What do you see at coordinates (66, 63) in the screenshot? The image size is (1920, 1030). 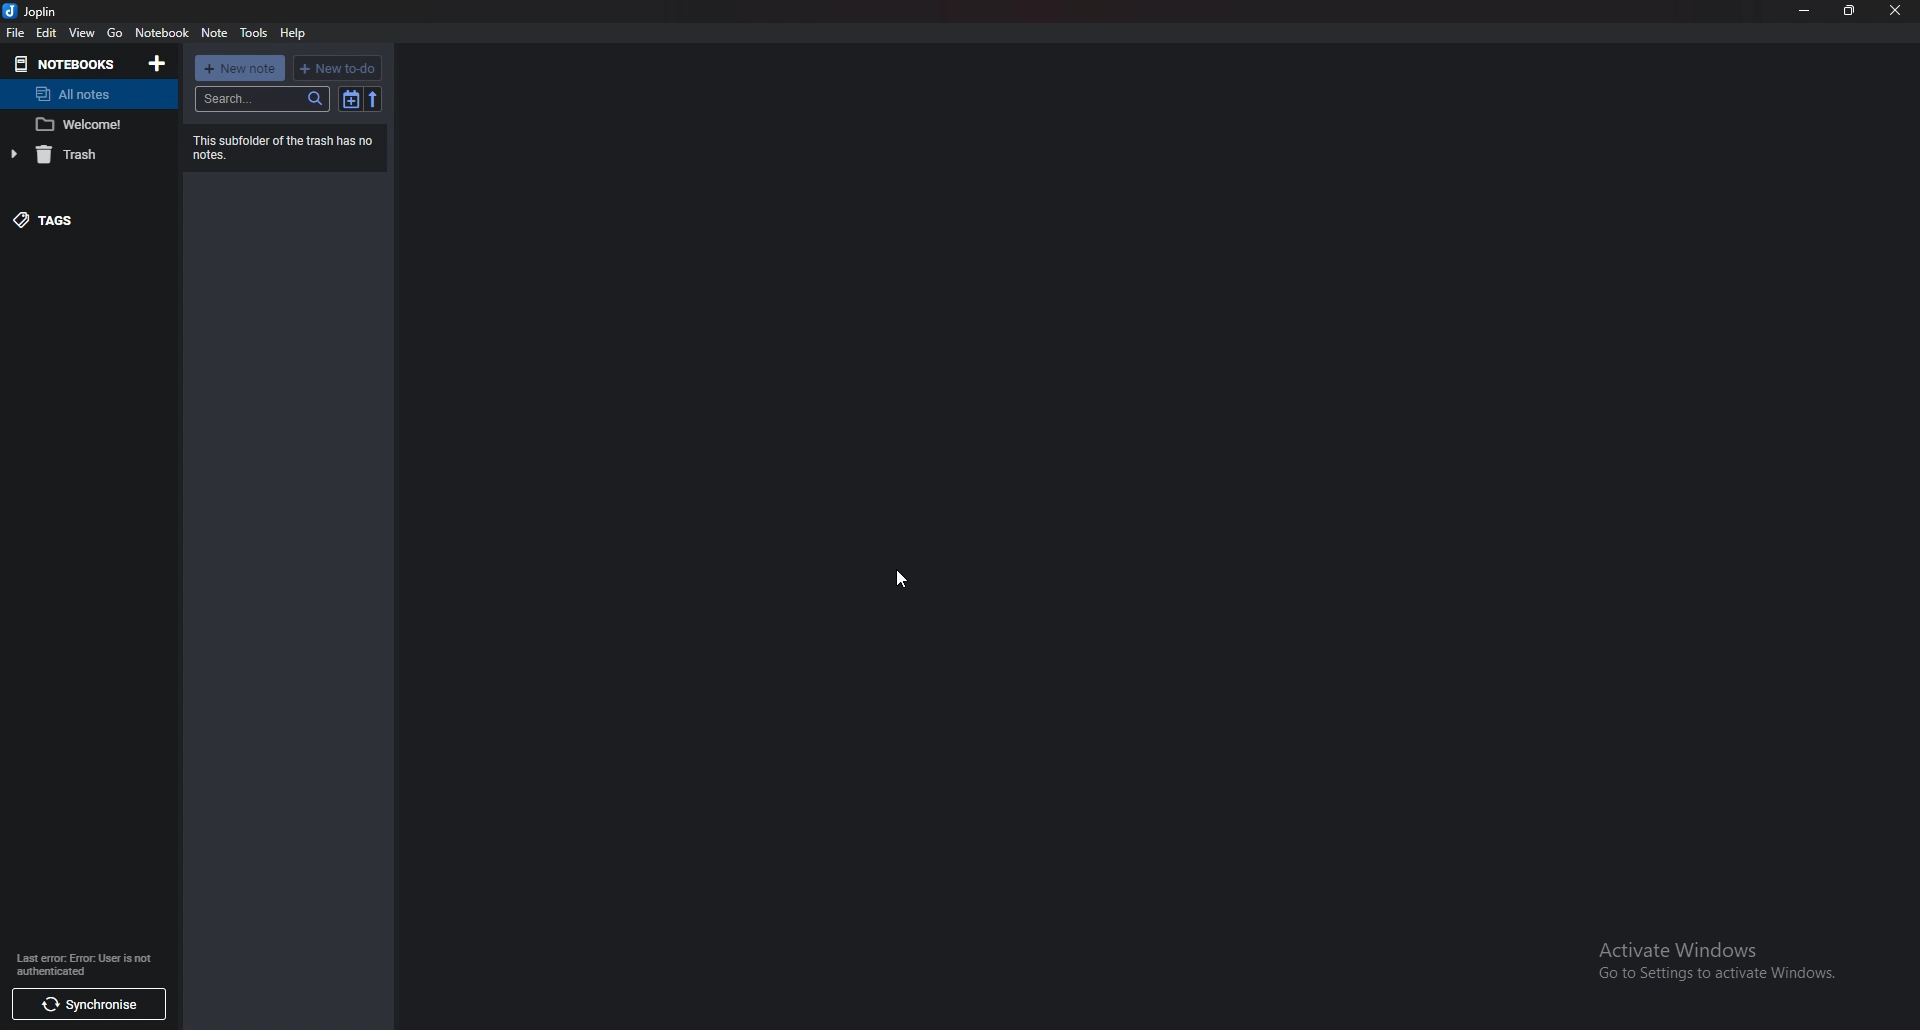 I see `Notebooks` at bounding box center [66, 63].